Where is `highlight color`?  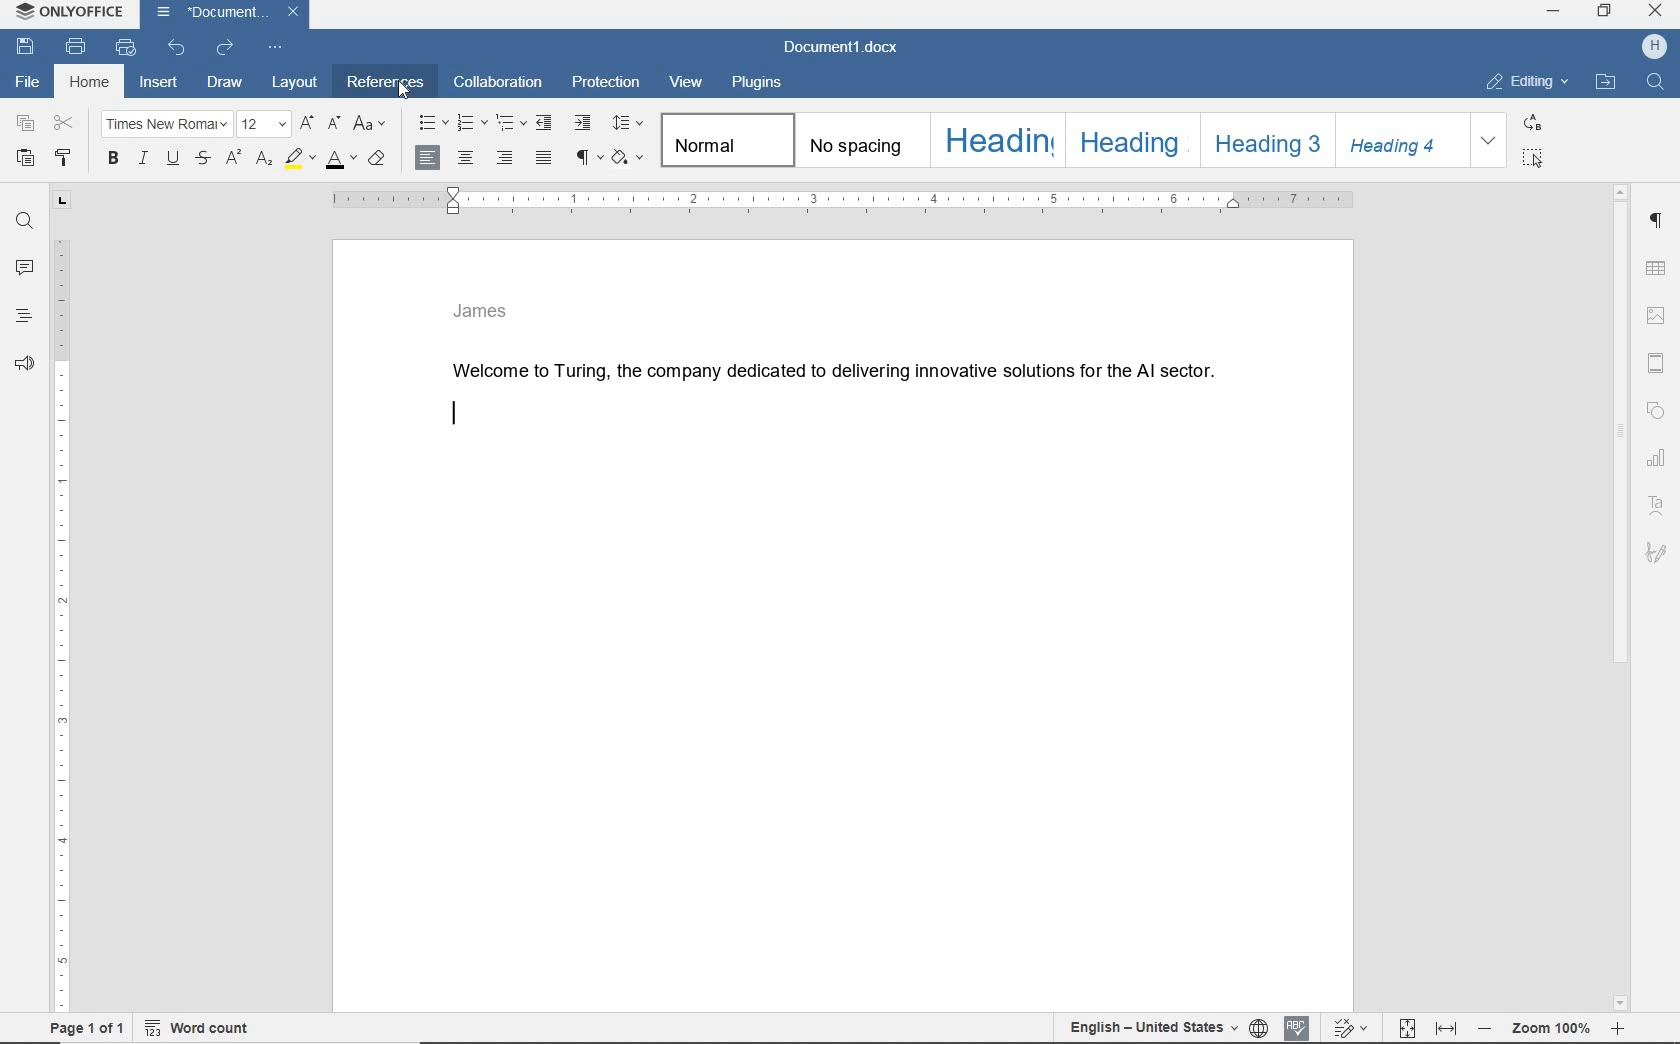 highlight color is located at coordinates (302, 157).